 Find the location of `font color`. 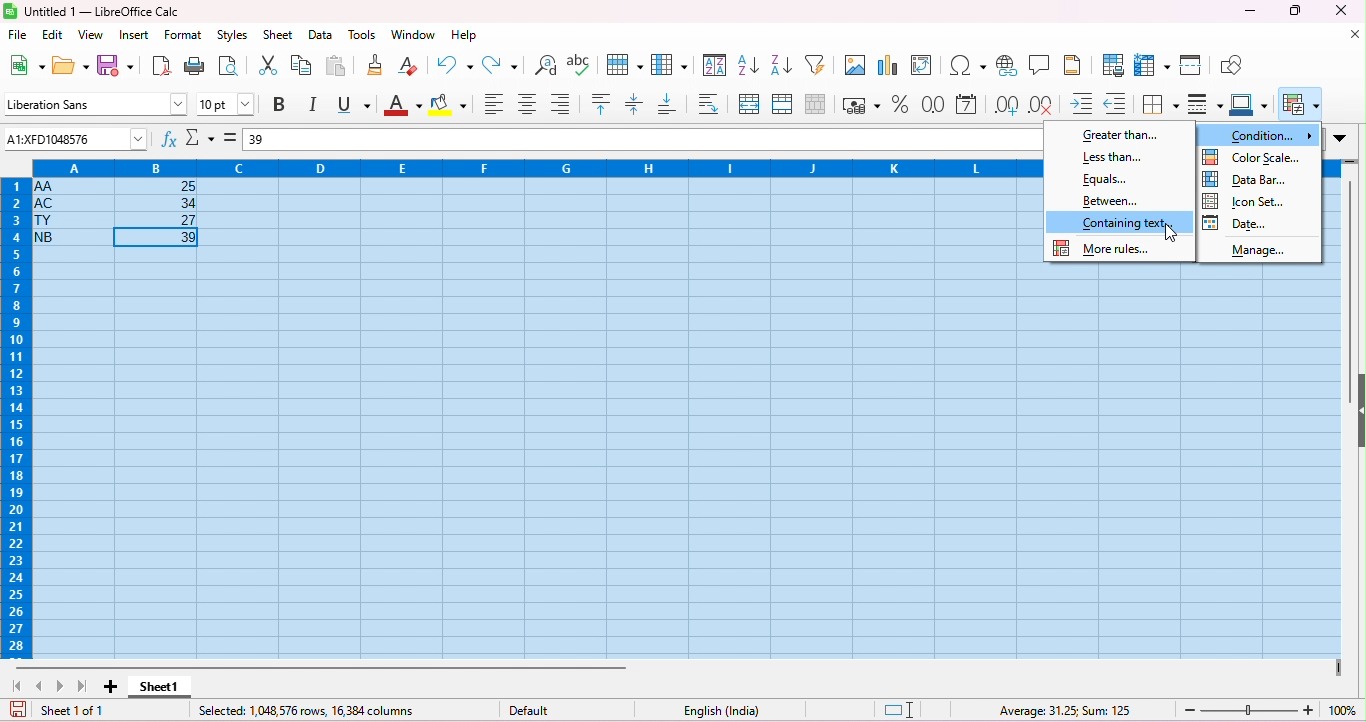

font color is located at coordinates (400, 106).